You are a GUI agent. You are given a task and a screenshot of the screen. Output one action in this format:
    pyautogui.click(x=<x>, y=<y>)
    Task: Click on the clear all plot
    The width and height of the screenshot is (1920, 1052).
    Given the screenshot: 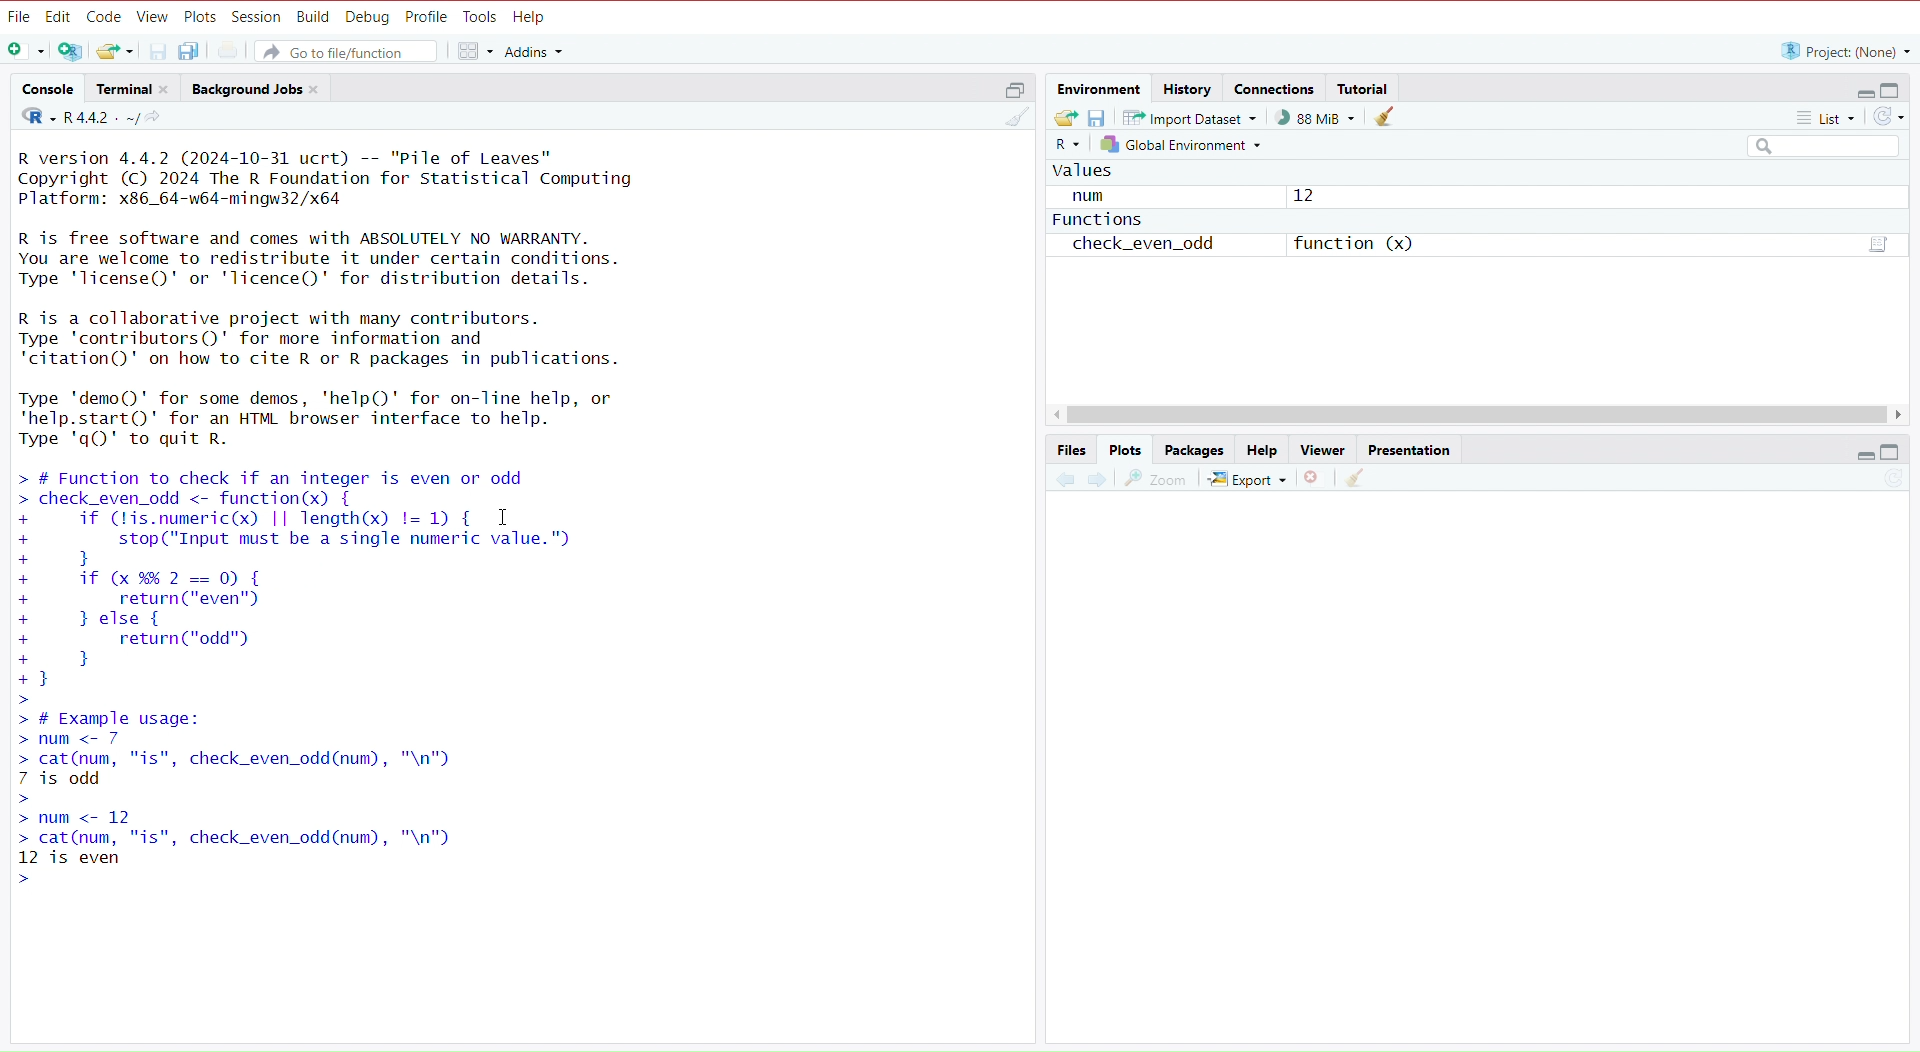 What is the action you would take?
    pyautogui.click(x=1358, y=479)
    